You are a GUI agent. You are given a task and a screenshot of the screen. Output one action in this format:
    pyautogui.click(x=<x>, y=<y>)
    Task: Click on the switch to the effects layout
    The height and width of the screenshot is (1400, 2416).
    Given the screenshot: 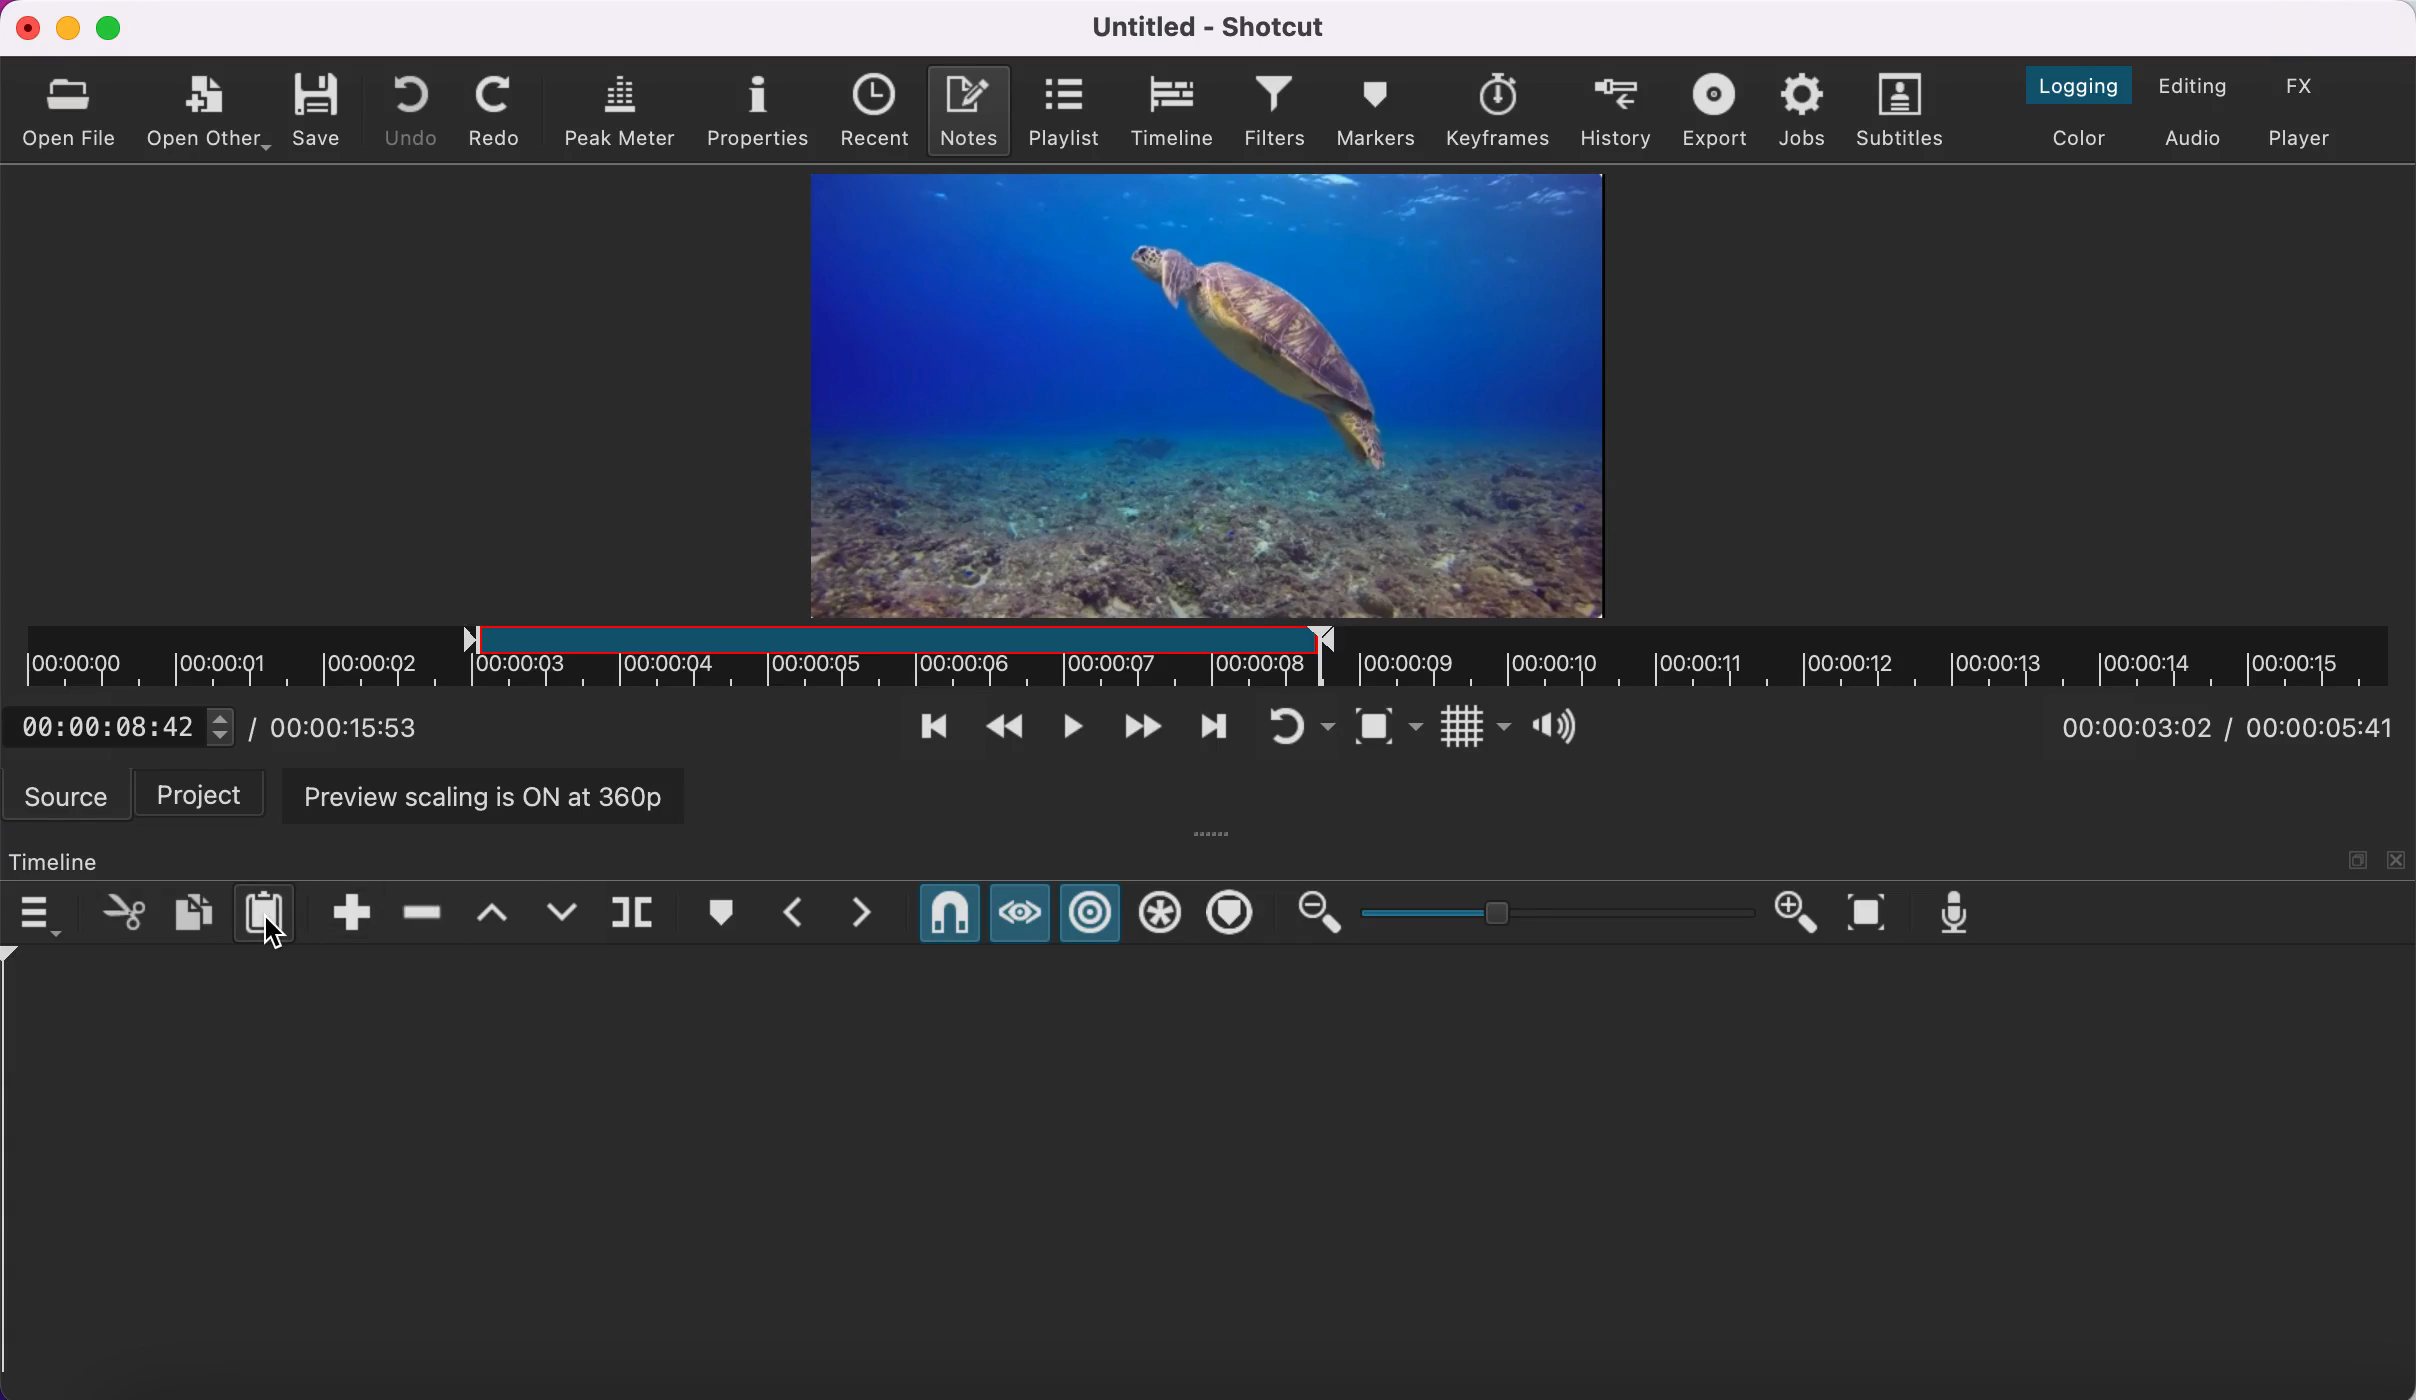 What is the action you would take?
    pyautogui.click(x=2306, y=89)
    